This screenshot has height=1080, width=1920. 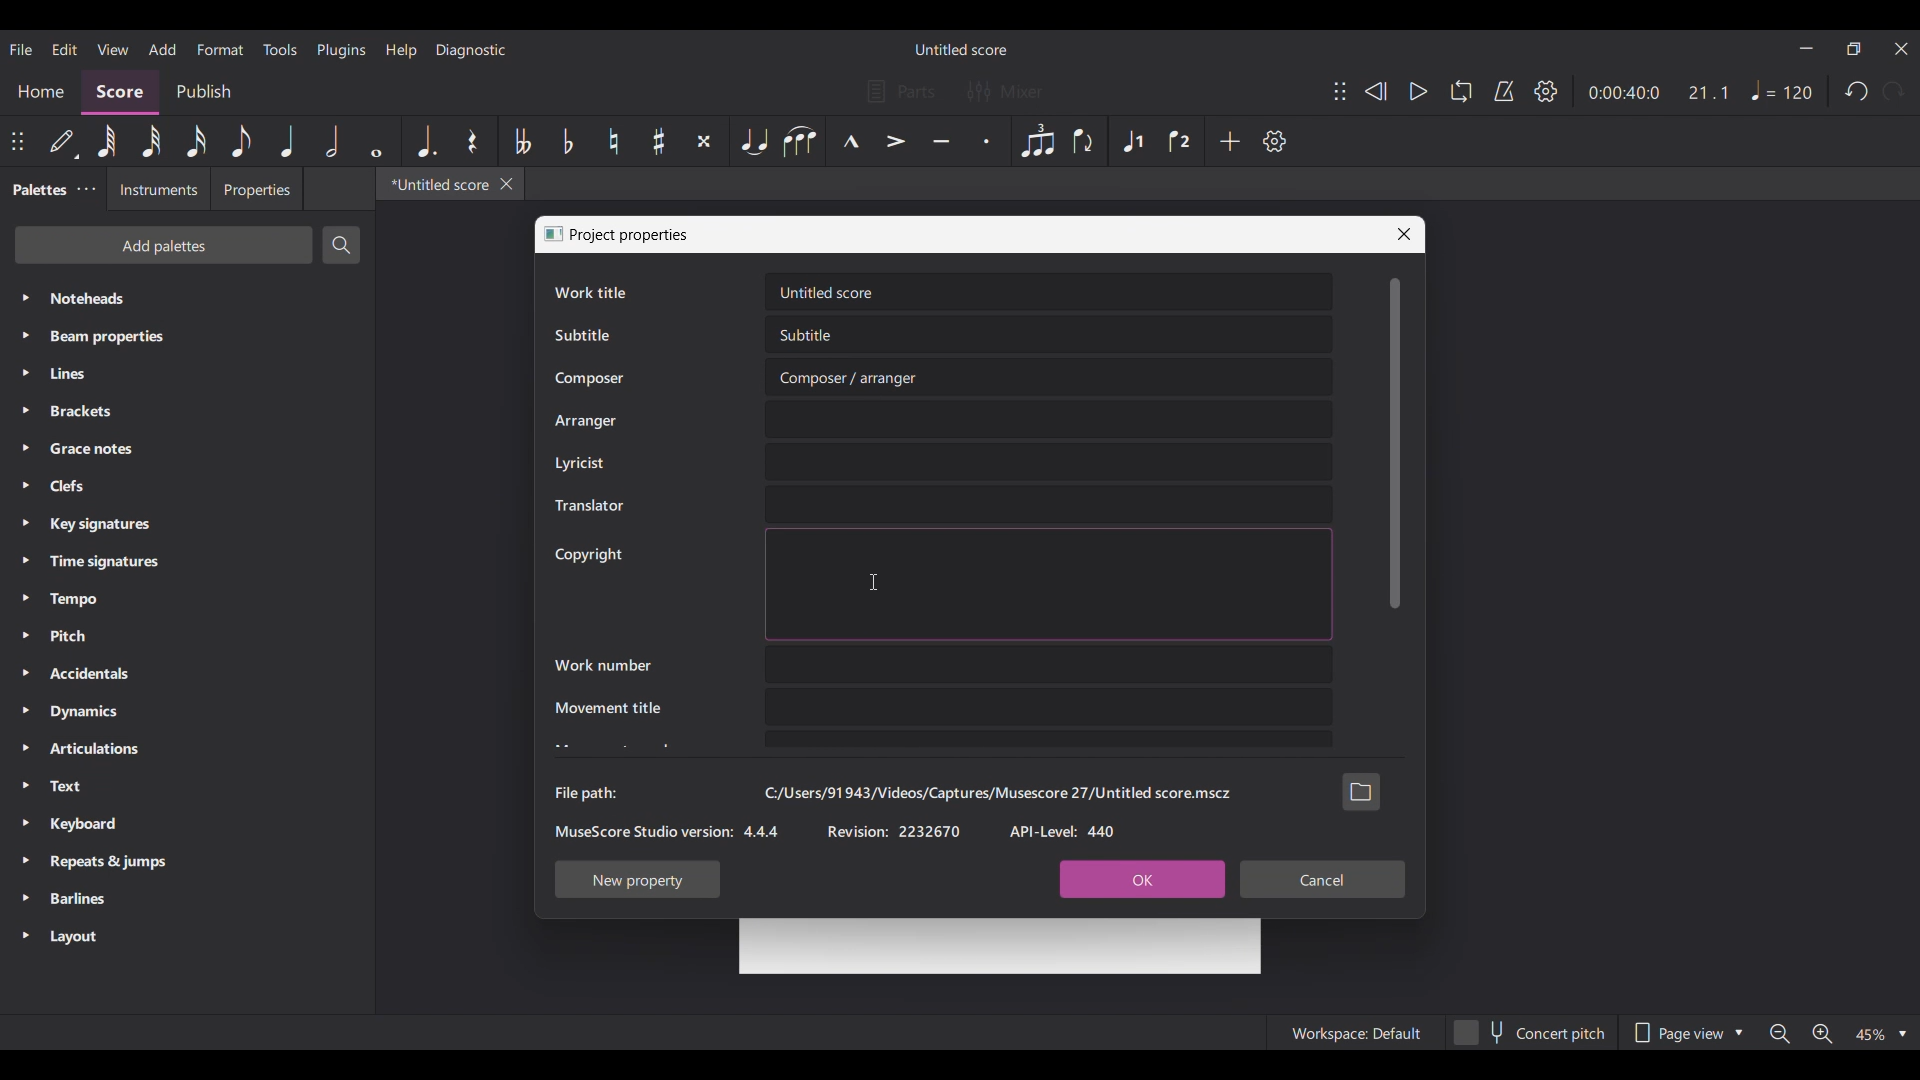 I want to click on Publish section, so click(x=203, y=93).